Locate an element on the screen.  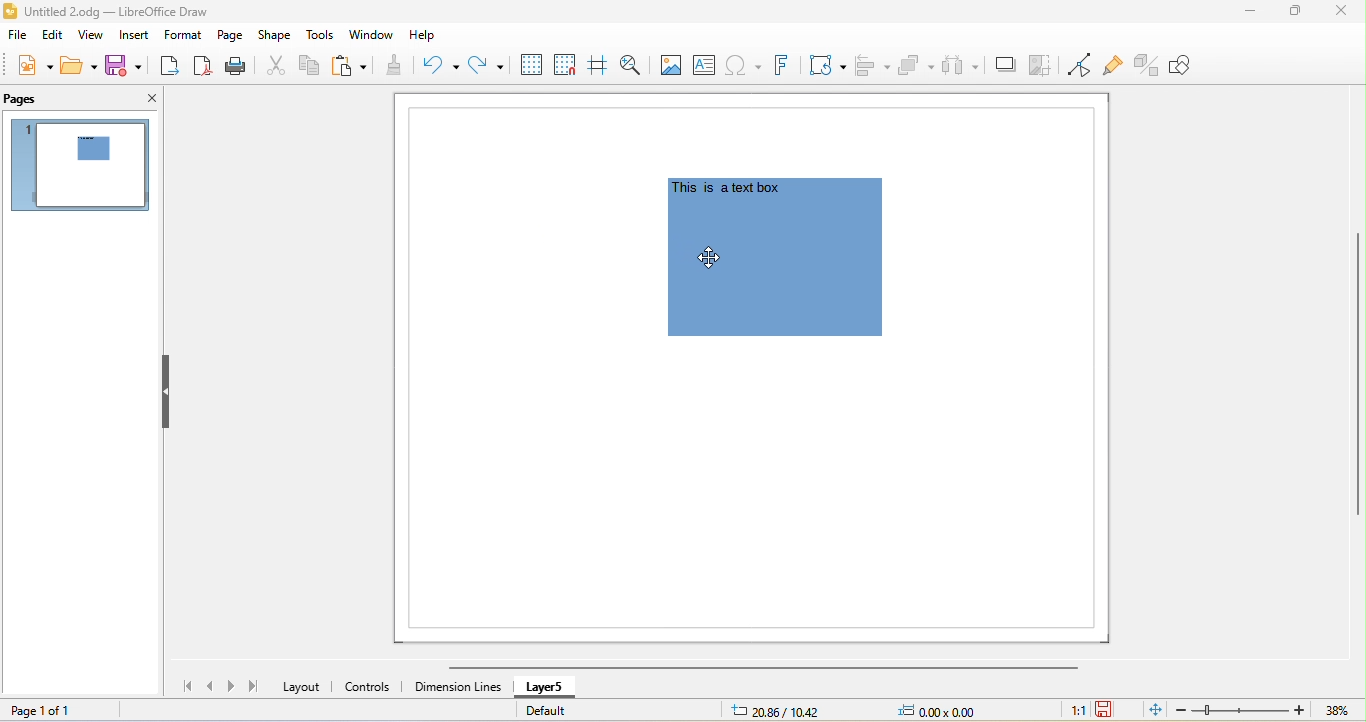
select at least three object to distribute is located at coordinates (961, 65).